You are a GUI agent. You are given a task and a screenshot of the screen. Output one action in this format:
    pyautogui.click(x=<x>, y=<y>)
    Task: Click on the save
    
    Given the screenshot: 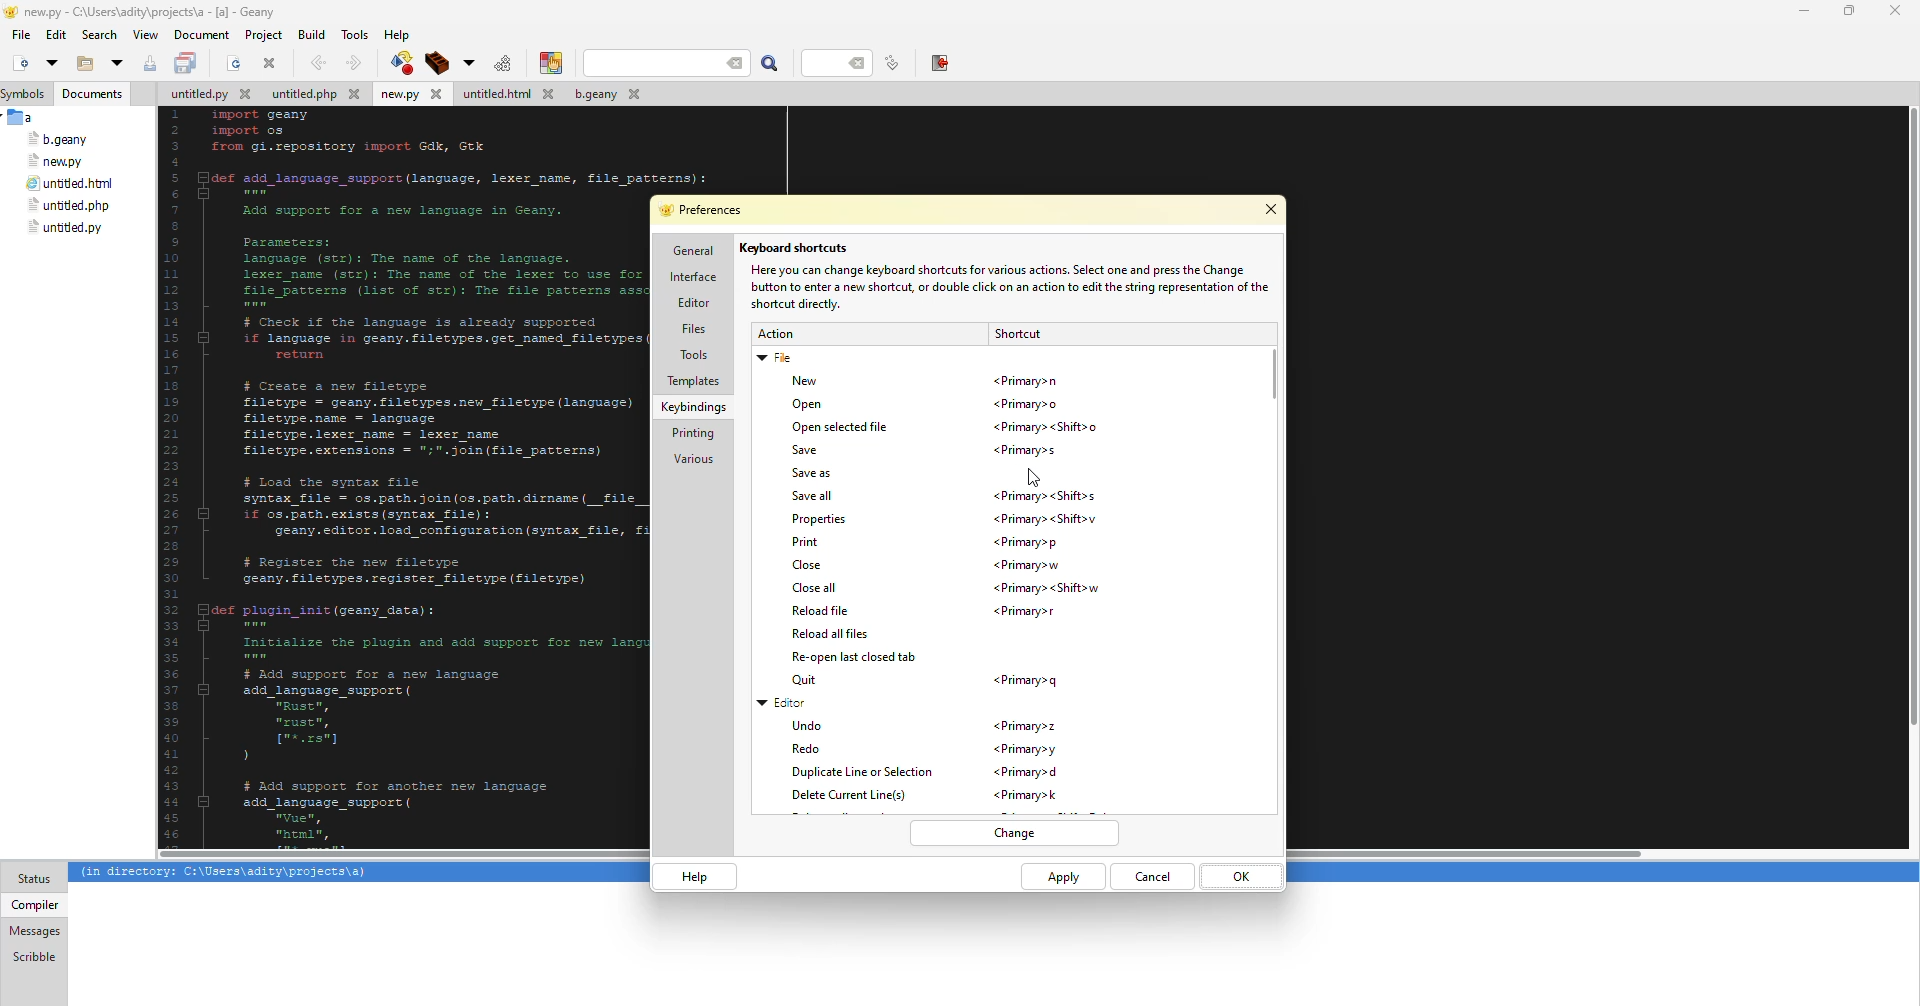 What is the action you would take?
    pyautogui.click(x=150, y=64)
    